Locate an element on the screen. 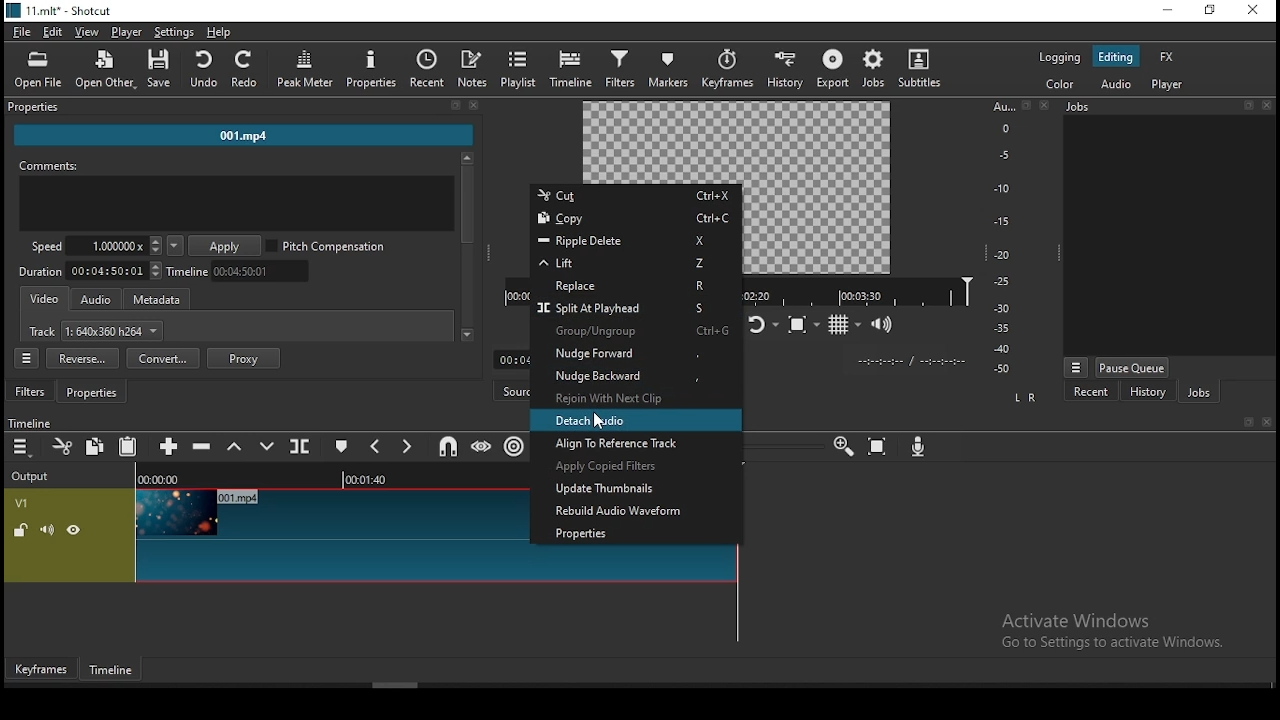 This screenshot has width=1280, height=720. align to reference task is located at coordinates (631, 444).